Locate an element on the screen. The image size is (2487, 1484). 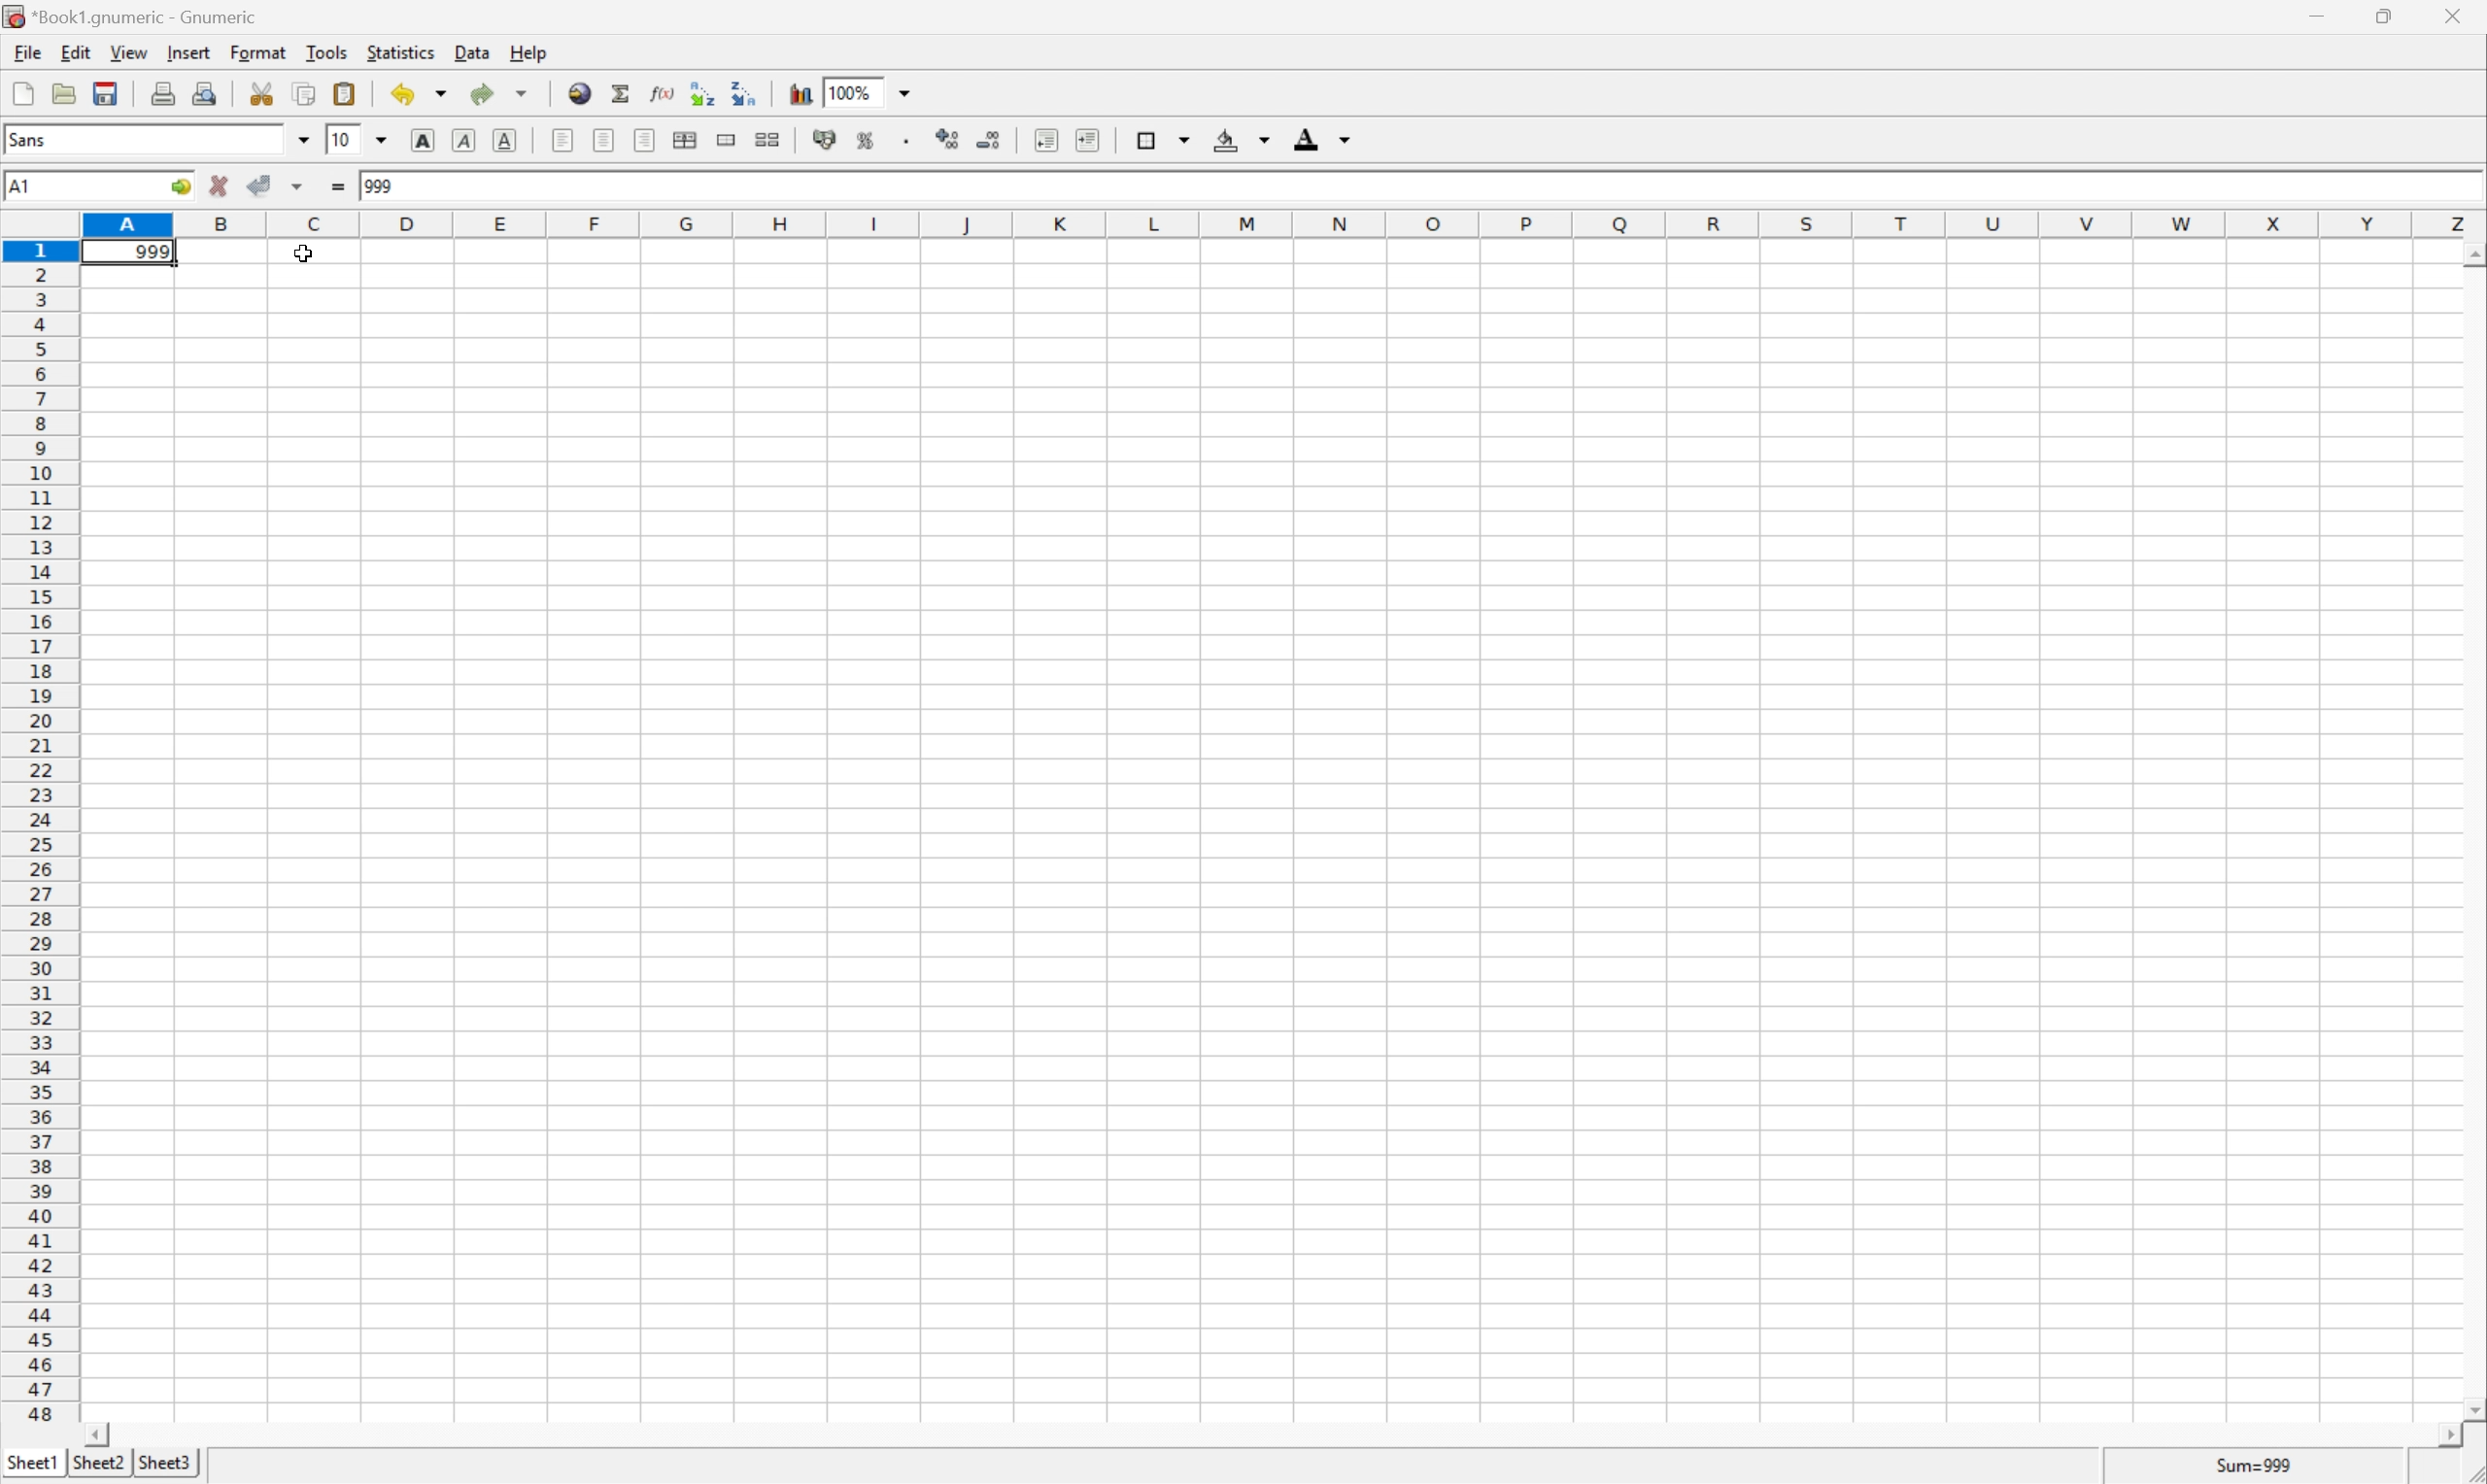
help is located at coordinates (531, 55).